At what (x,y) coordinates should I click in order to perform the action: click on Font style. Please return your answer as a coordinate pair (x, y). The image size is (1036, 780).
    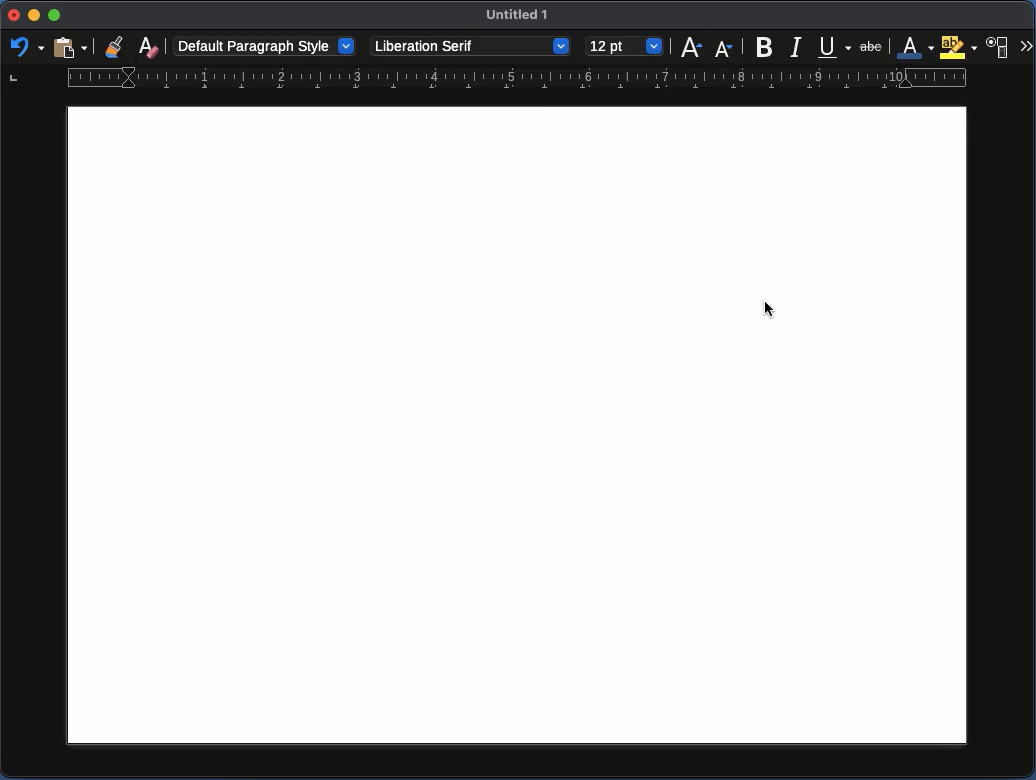
    Looking at the image, I should click on (470, 47).